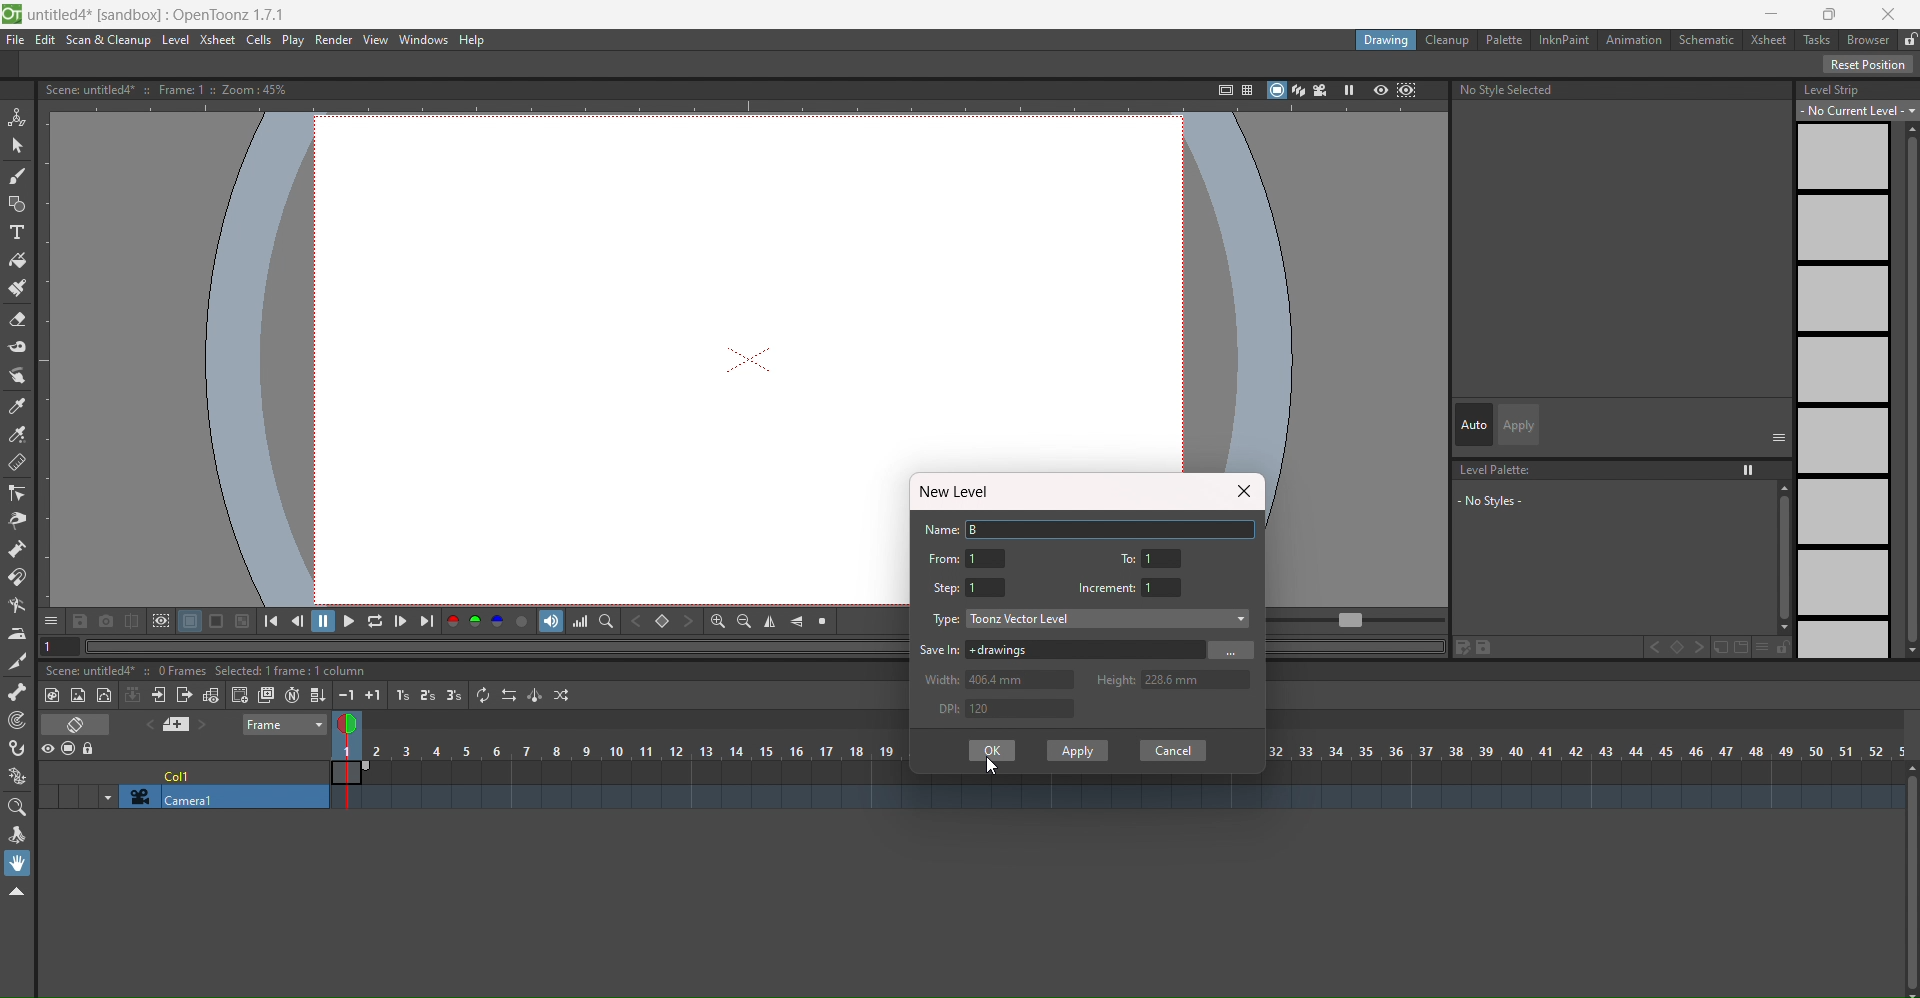 Image resolution: width=1920 pixels, height=998 pixels. Describe the element at coordinates (606, 620) in the screenshot. I see `locator` at that location.